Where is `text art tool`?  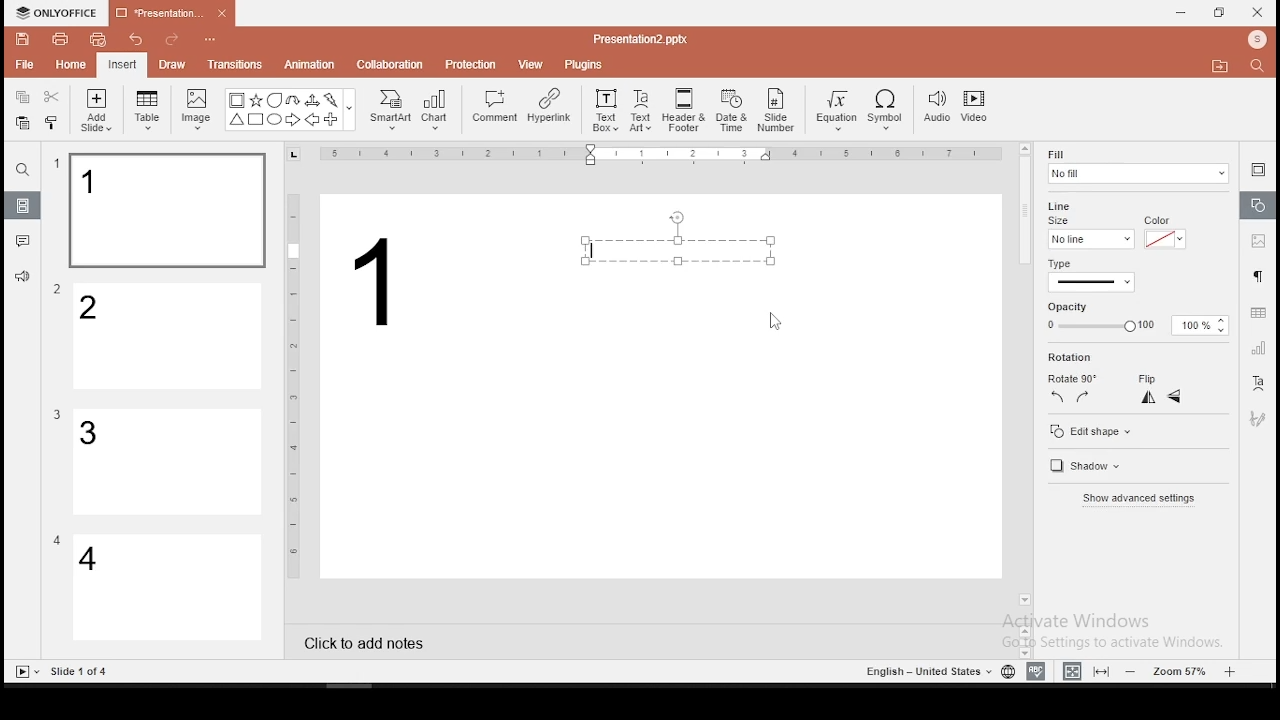
text art tool is located at coordinates (1257, 384).